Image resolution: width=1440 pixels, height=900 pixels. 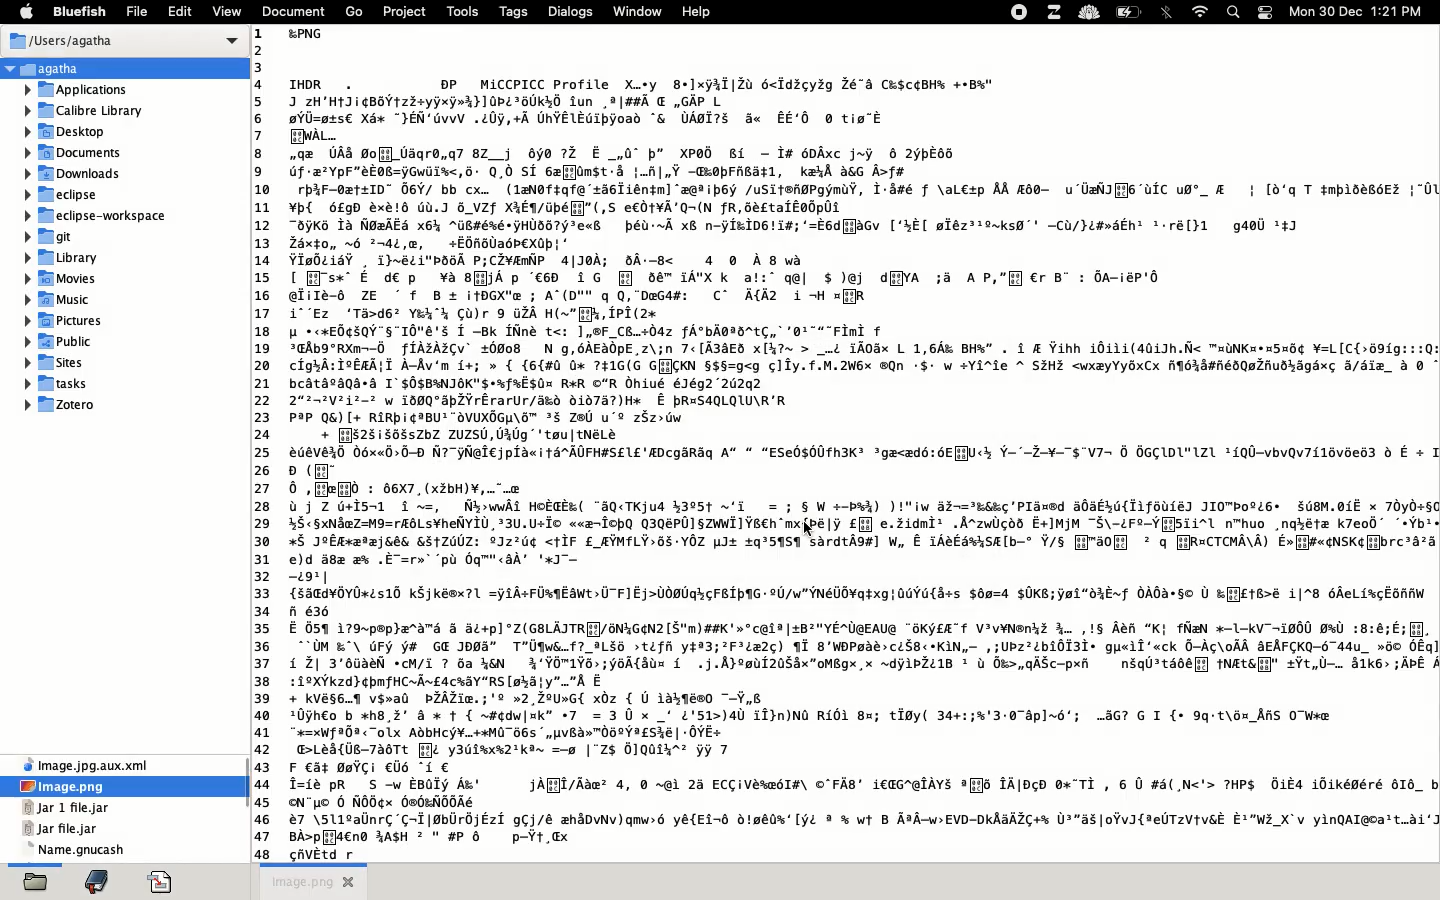 What do you see at coordinates (25, 12) in the screenshot?
I see `apple` at bounding box center [25, 12].